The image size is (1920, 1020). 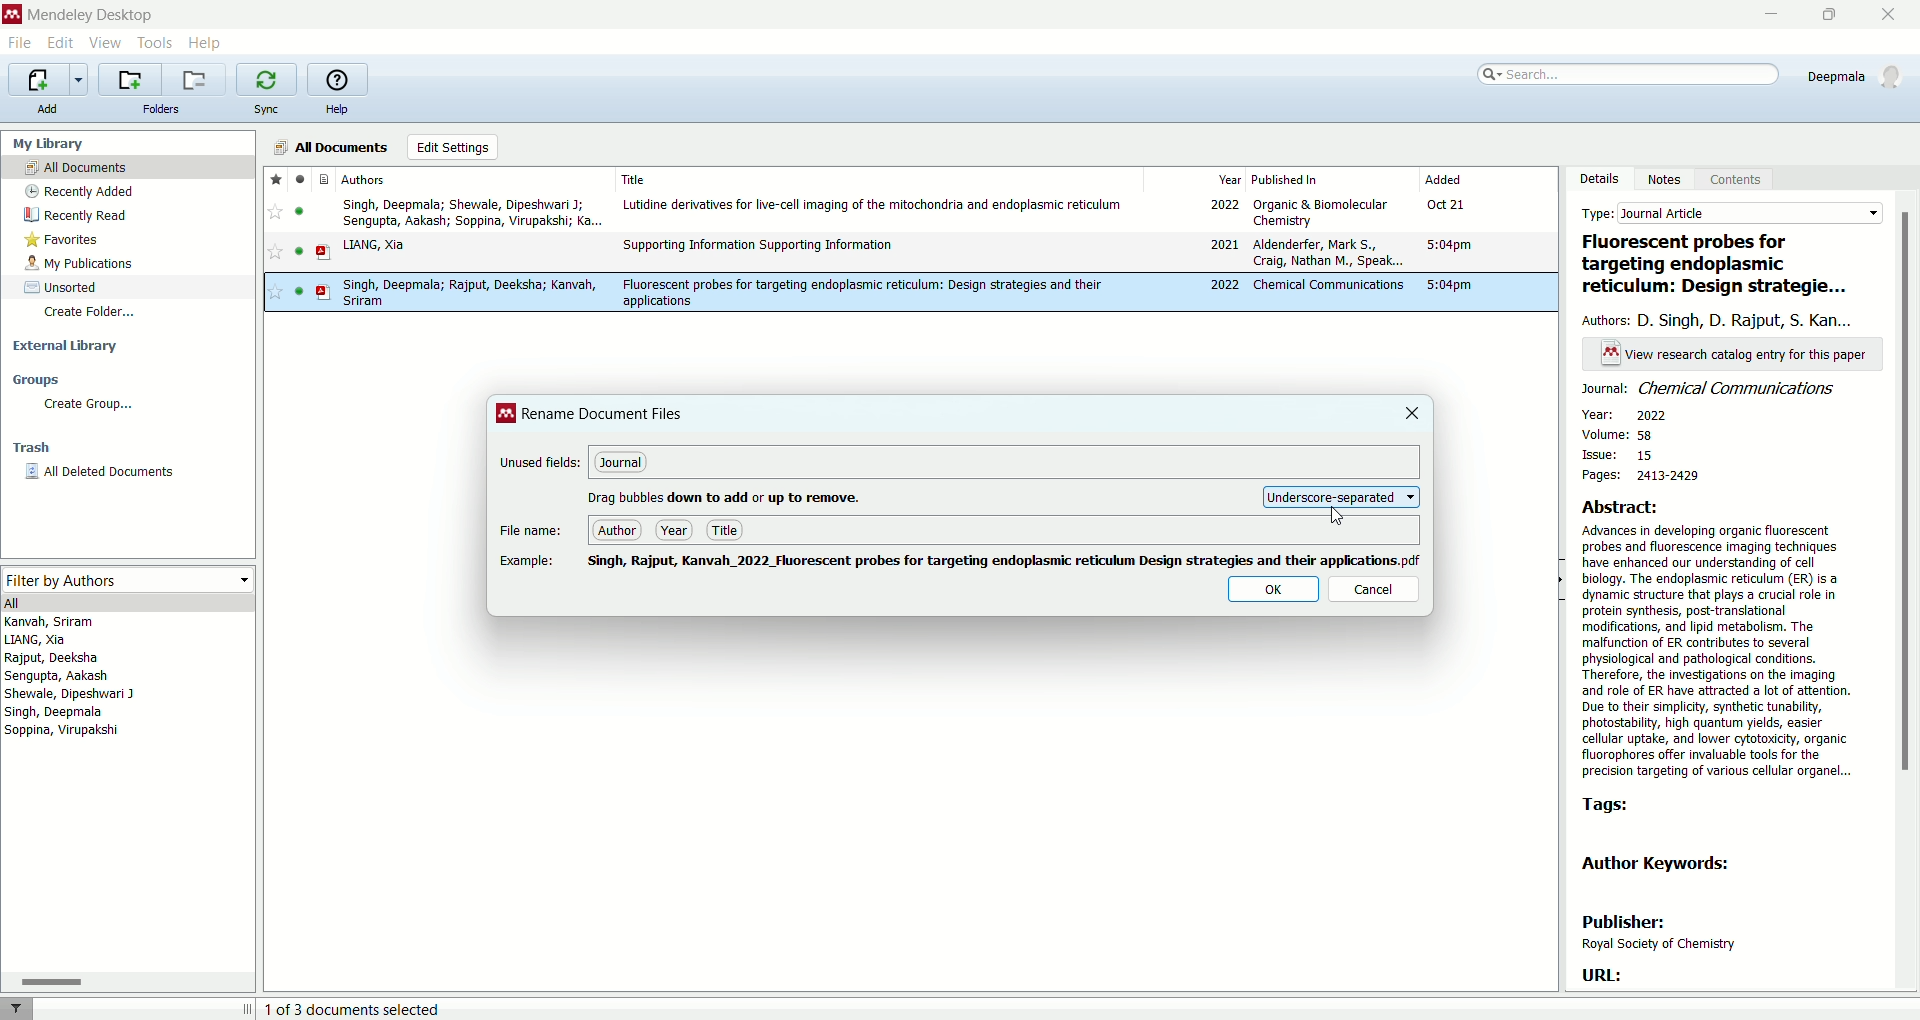 What do you see at coordinates (1767, 15) in the screenshot?
I see `minimize` at bounding box center [1767, 15].